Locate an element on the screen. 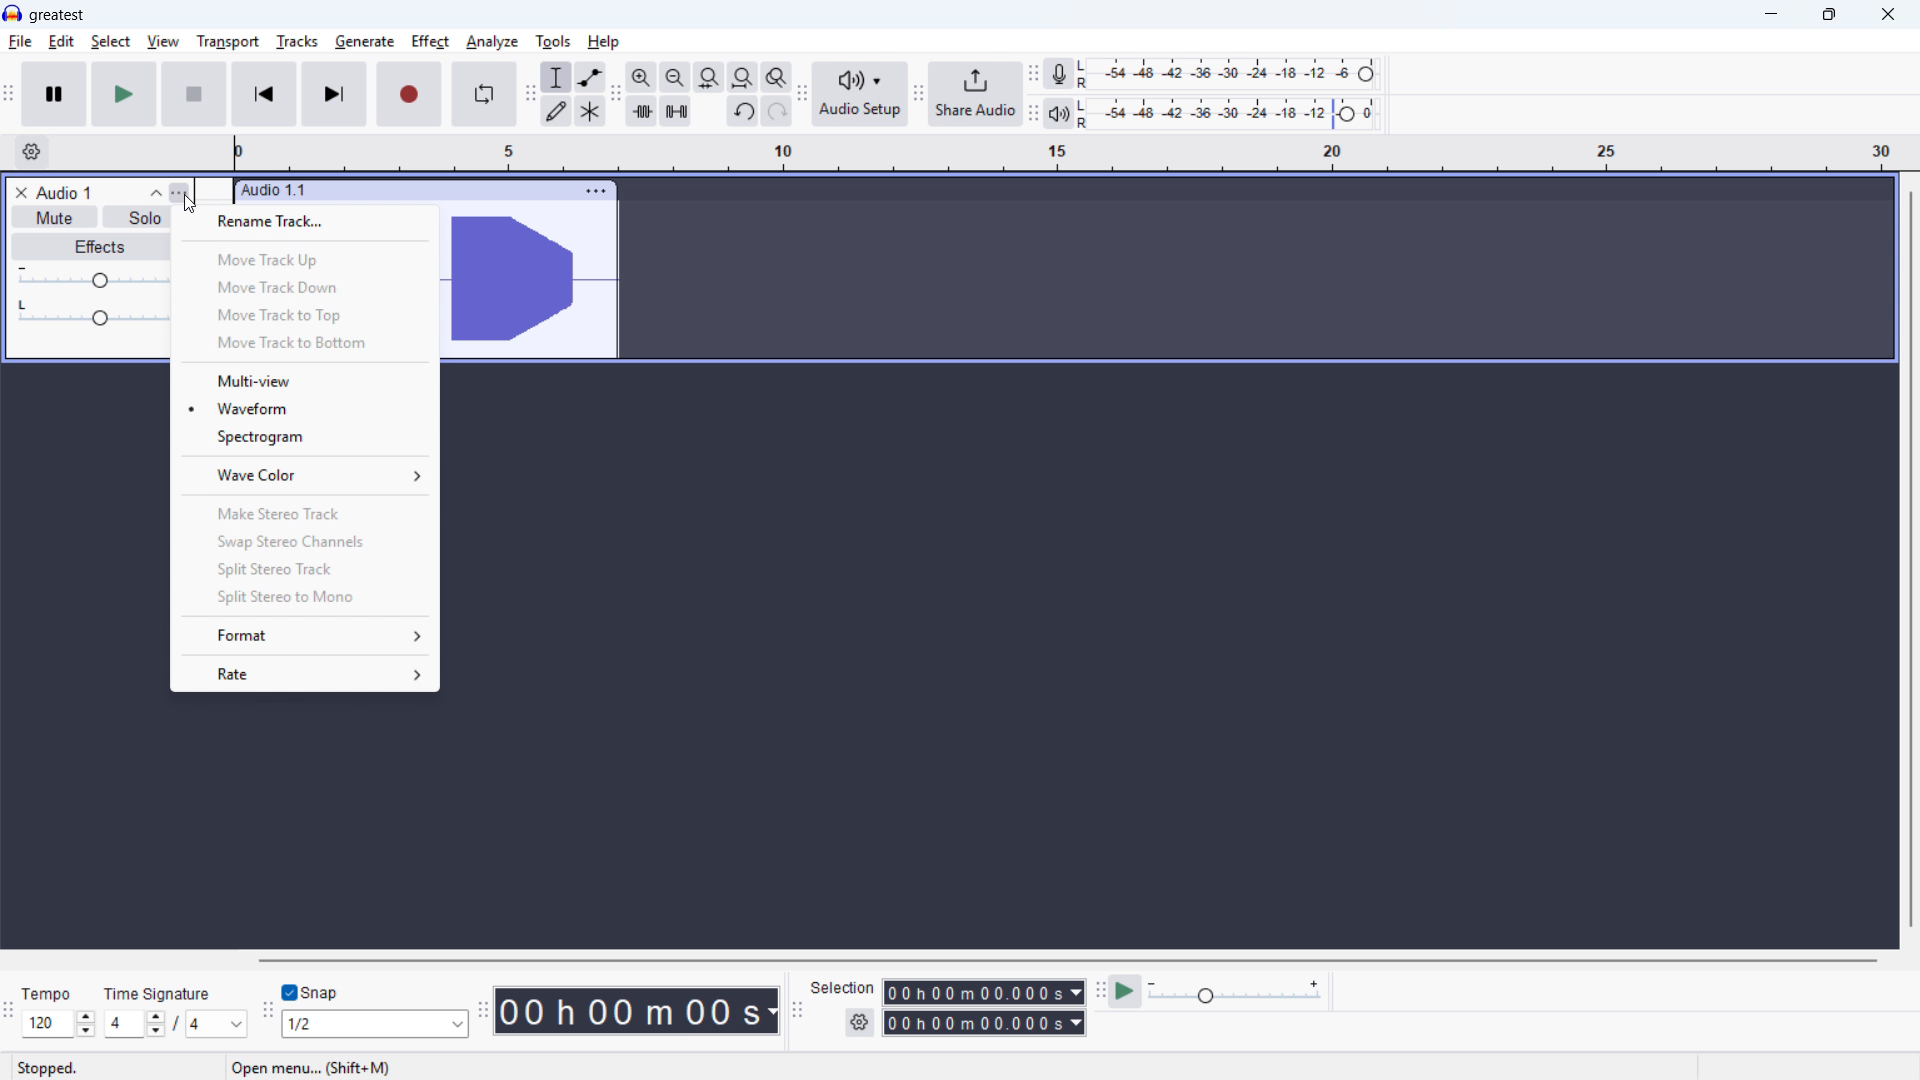  Set tempo  is located at coordinates (58, 1026).